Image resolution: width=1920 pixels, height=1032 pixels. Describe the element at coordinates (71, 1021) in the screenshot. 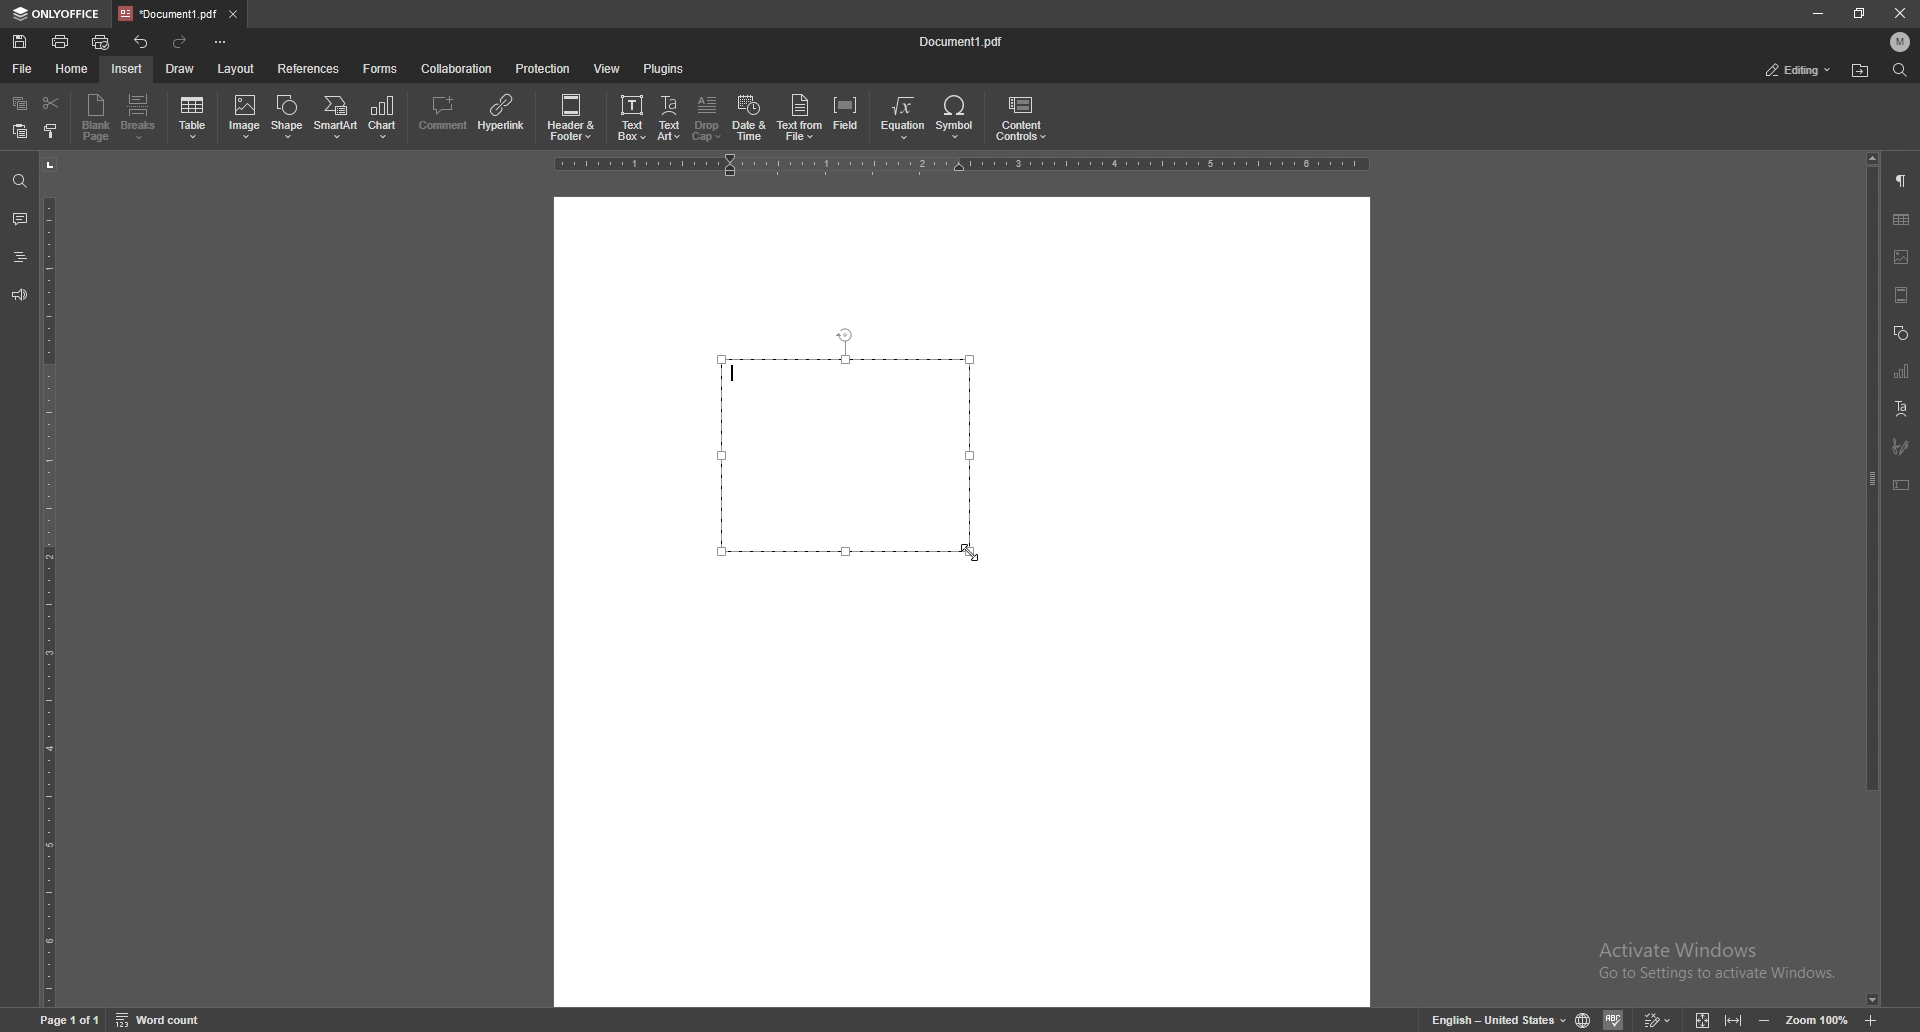

I see `page 1 of 1` at that location.